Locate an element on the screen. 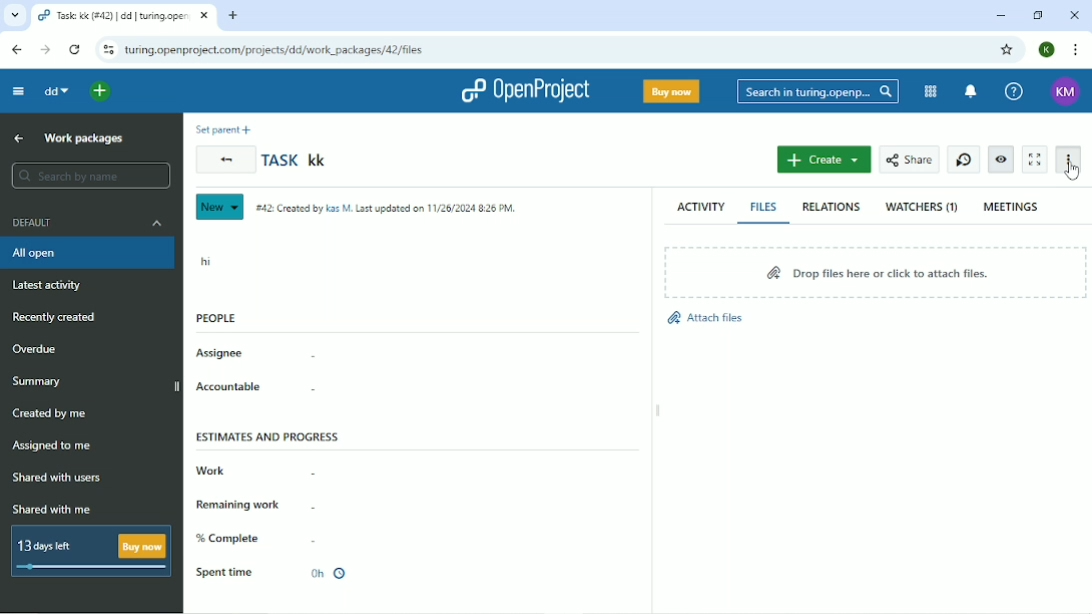 The image size is (1092, 614). cursor is located at coordinates (1070, 176).